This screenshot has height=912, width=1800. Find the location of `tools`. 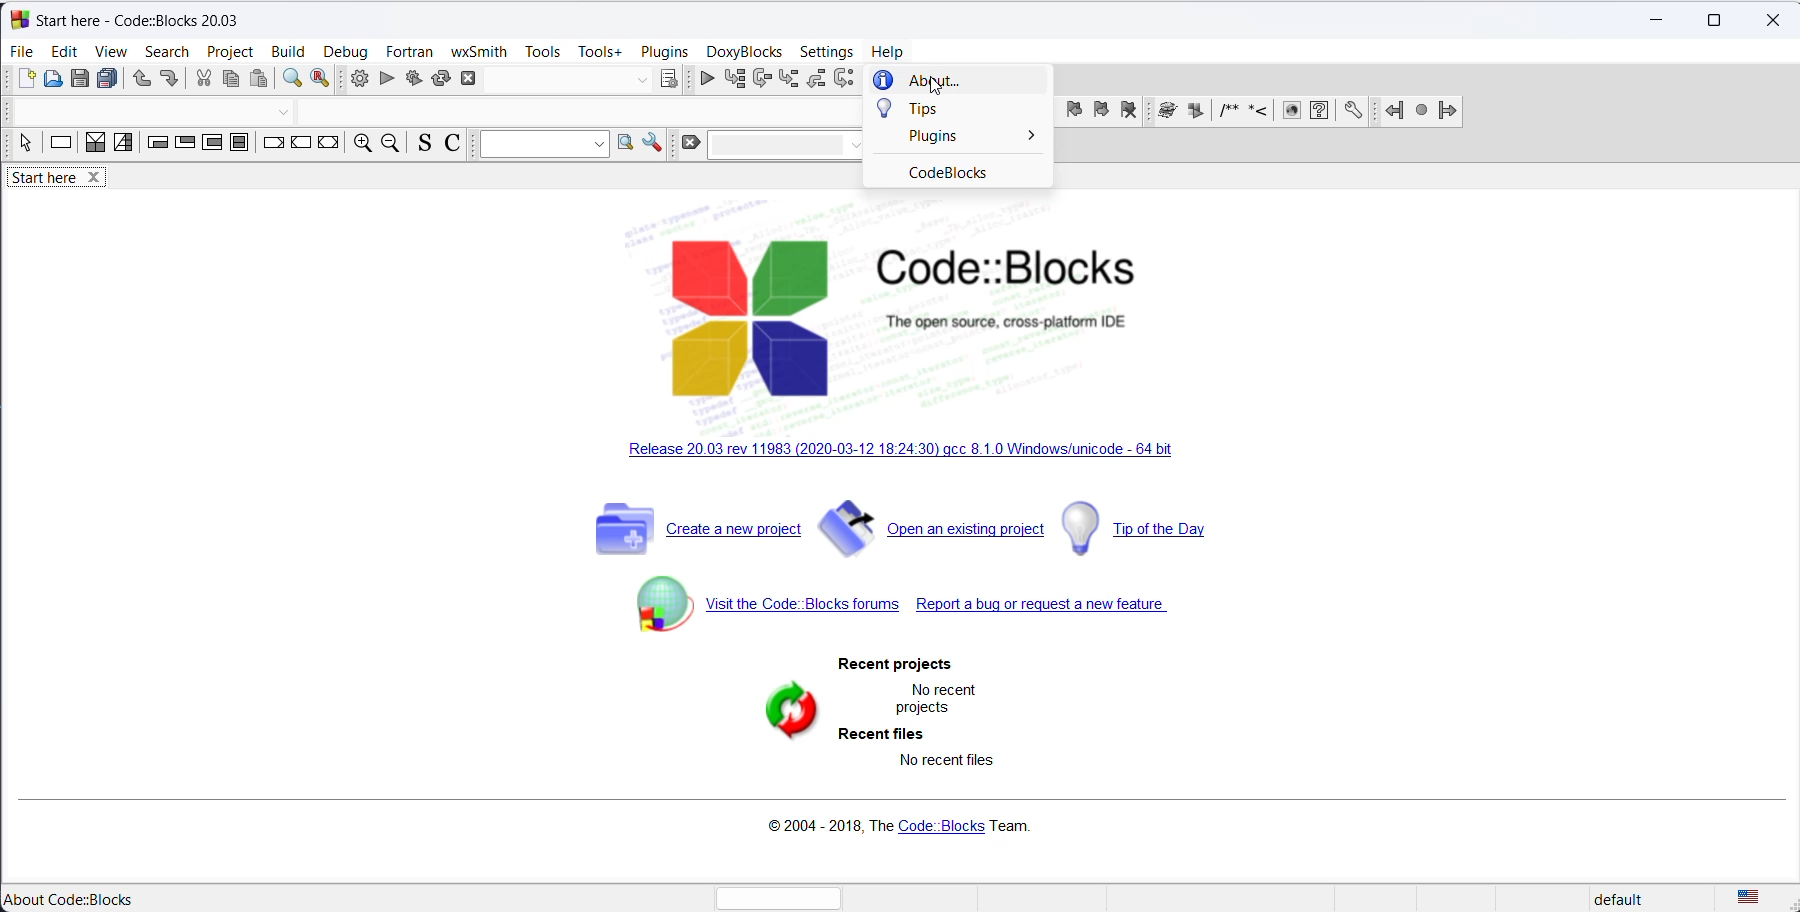

tools is located at coordinates (541, 52).